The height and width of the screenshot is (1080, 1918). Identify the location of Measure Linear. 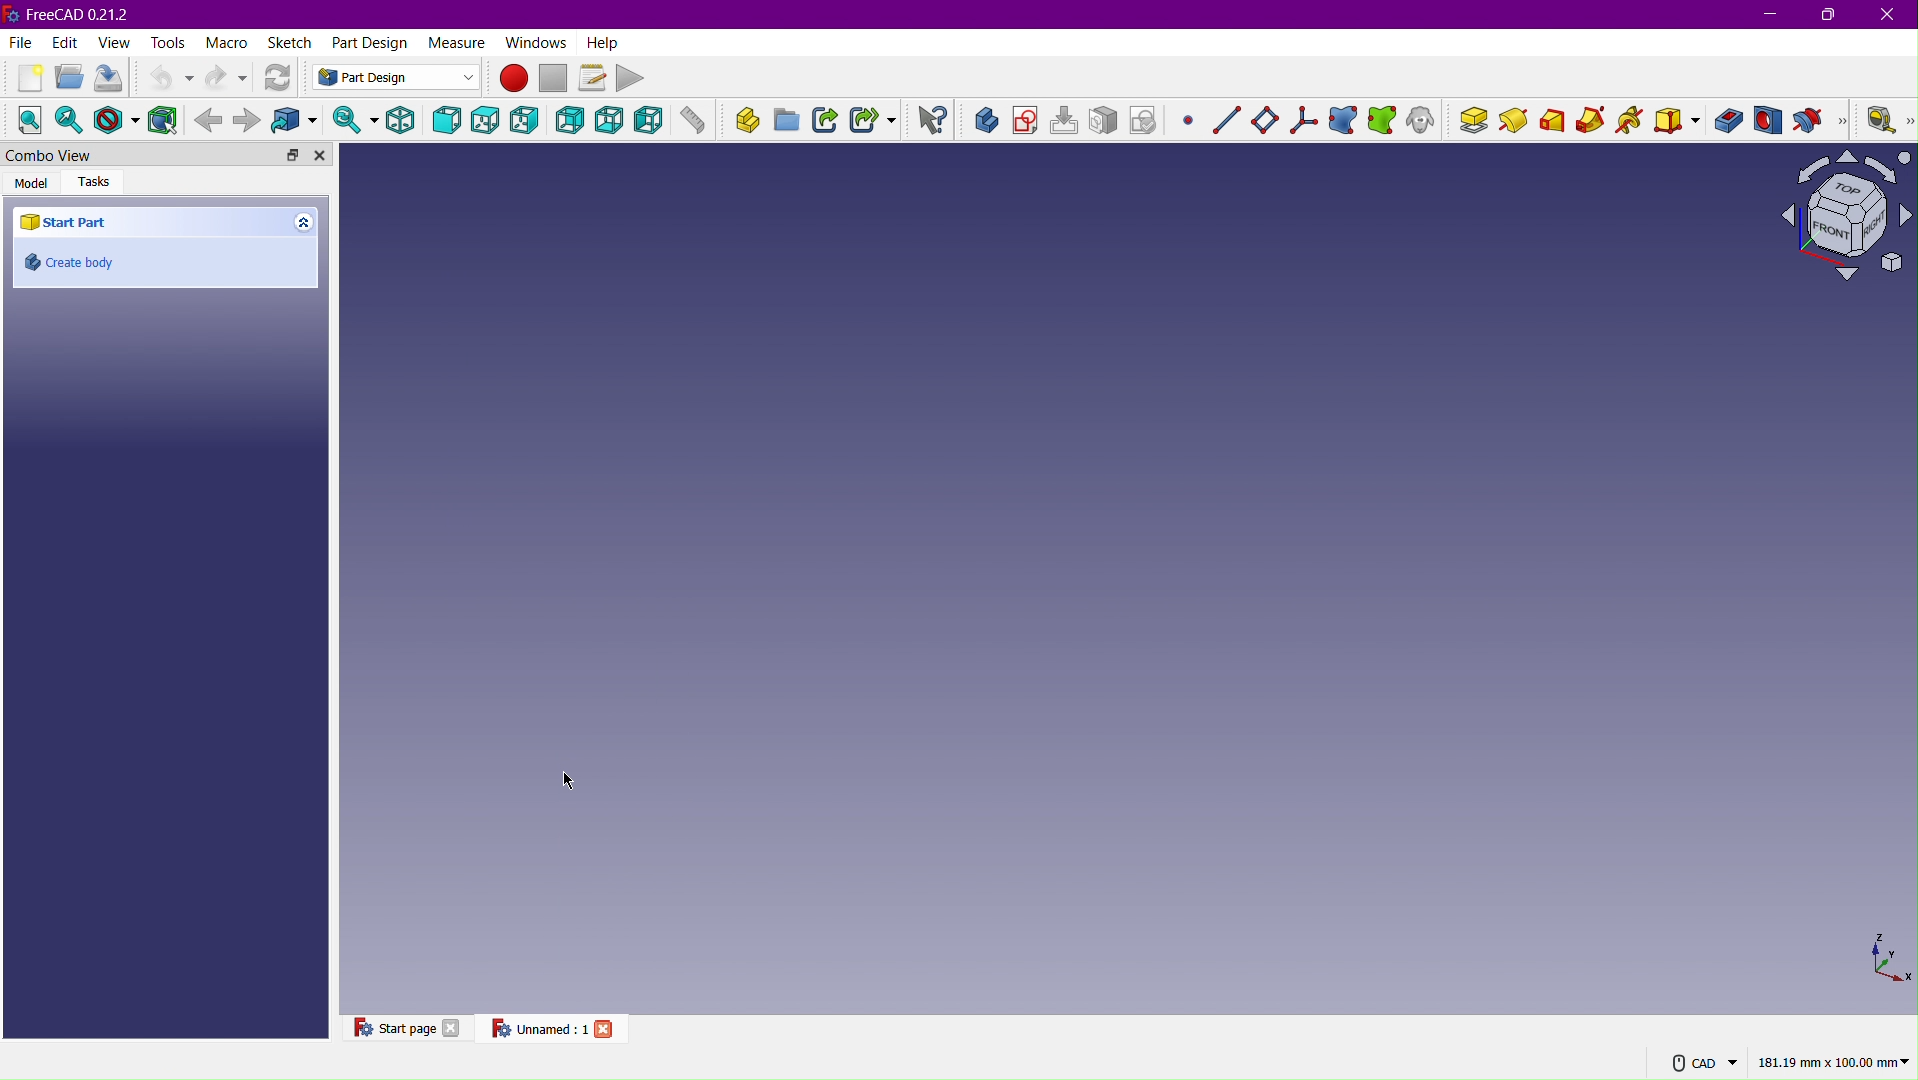
(1874, 123).